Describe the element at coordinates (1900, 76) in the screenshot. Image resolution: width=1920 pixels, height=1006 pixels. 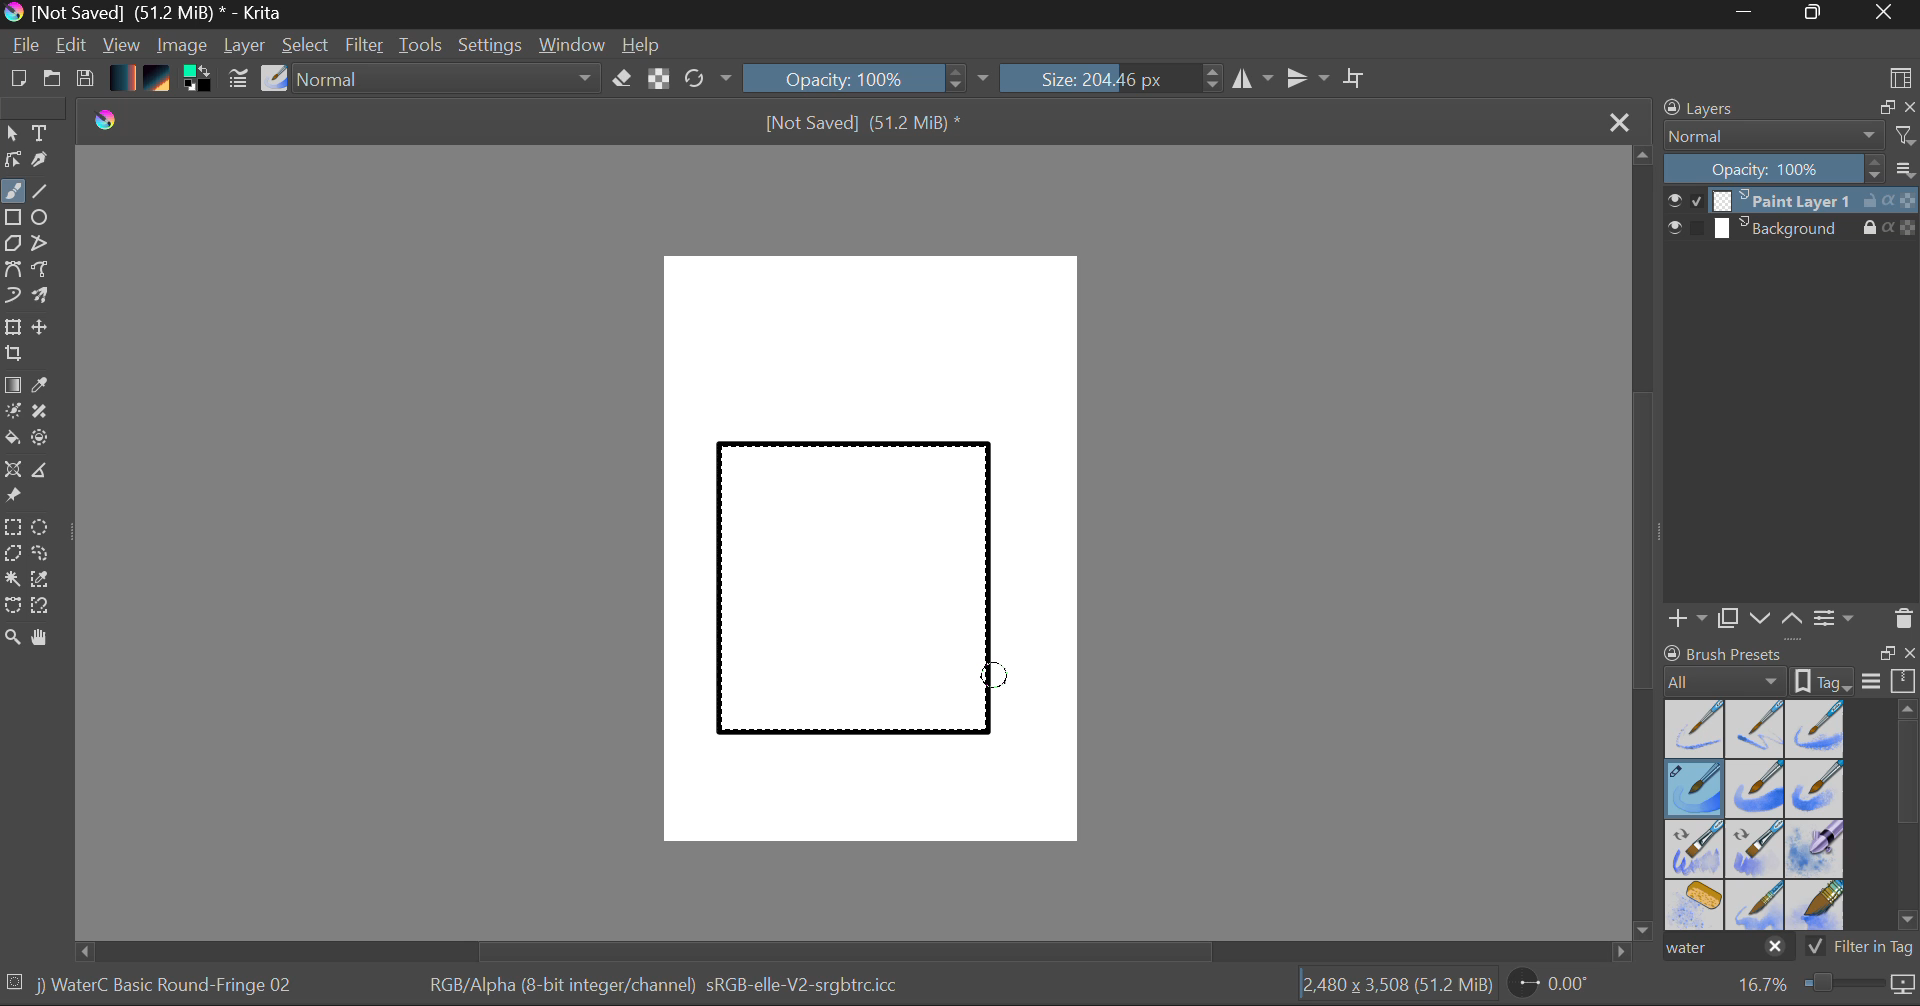
I see `Choose Workspace` at that location.